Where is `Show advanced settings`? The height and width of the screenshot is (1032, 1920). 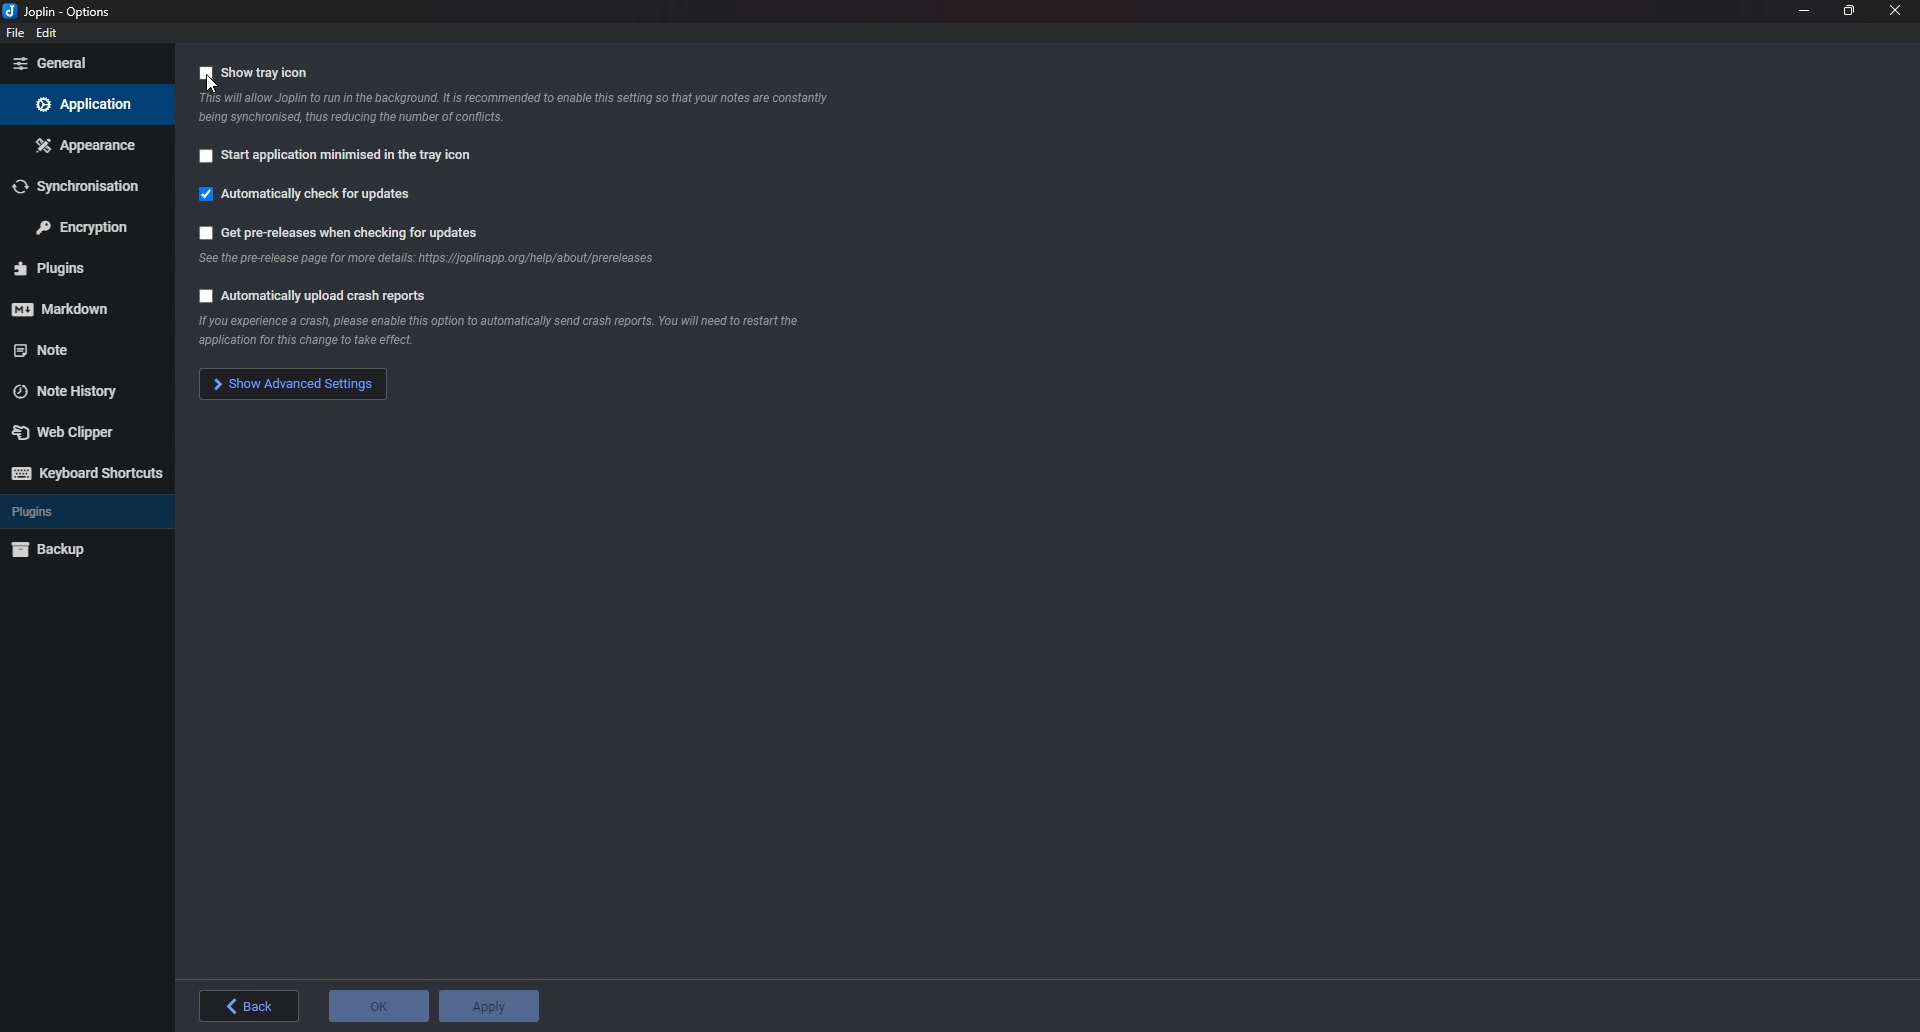 Show advanced settings is located at coordinates (290, 385).